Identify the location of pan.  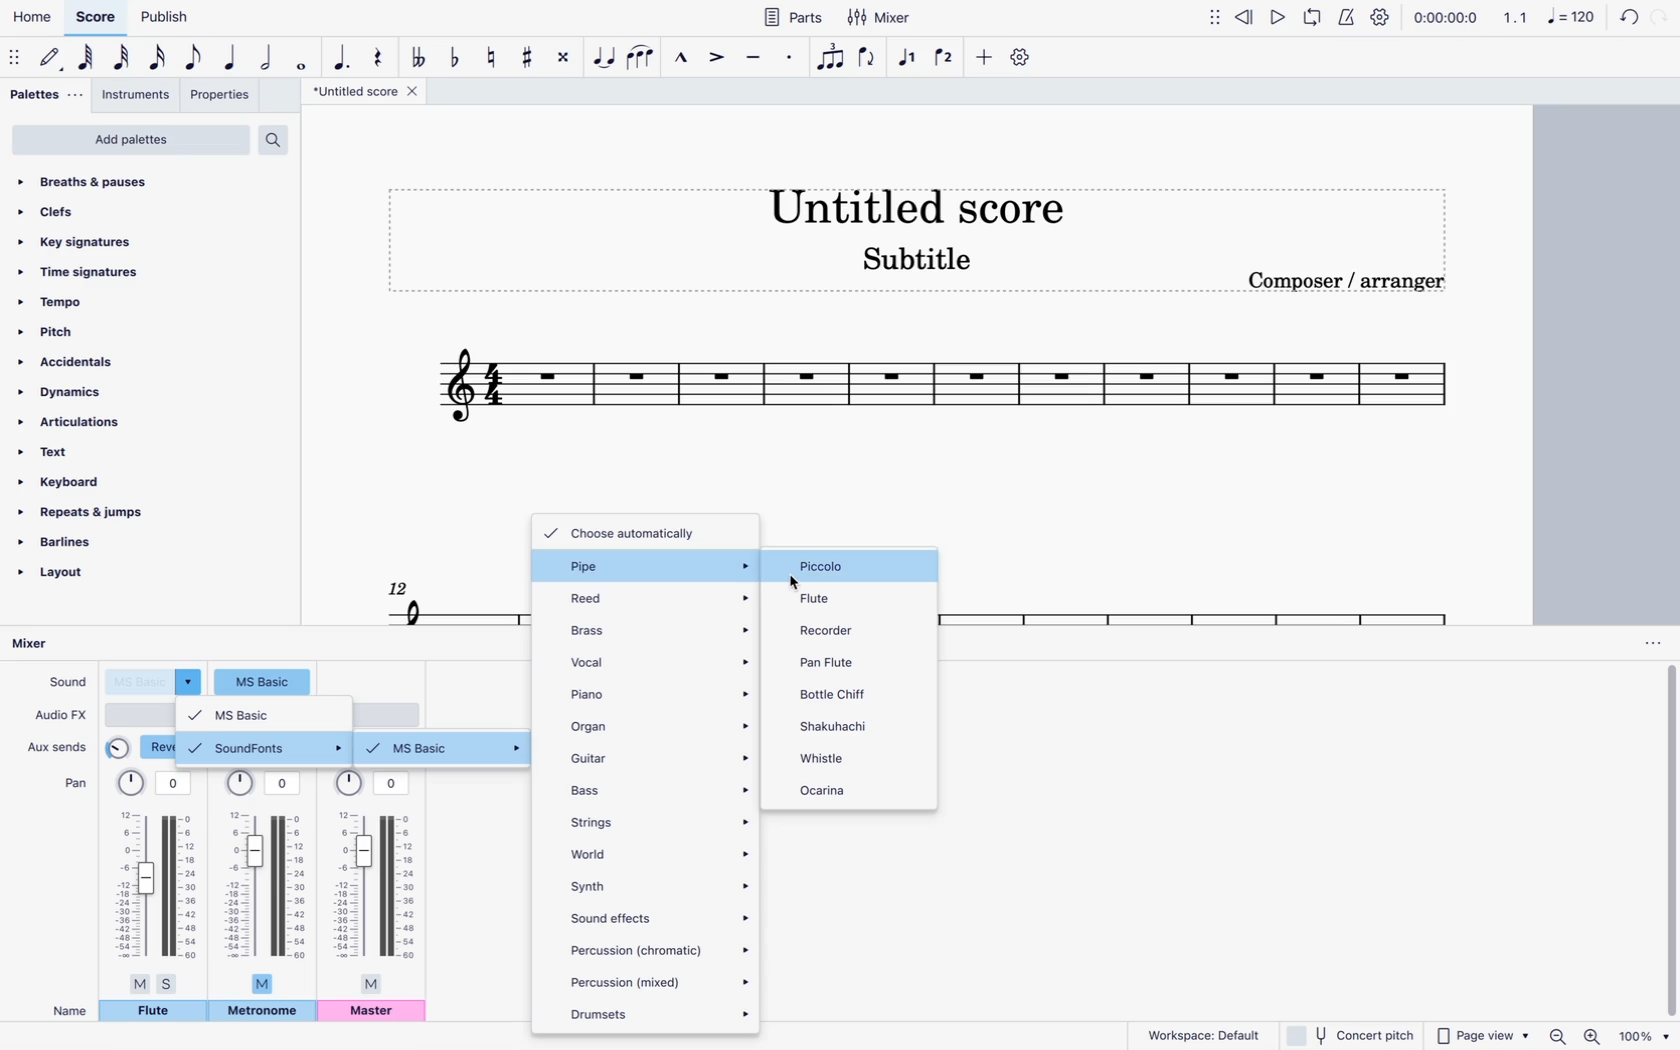
(265, 880).